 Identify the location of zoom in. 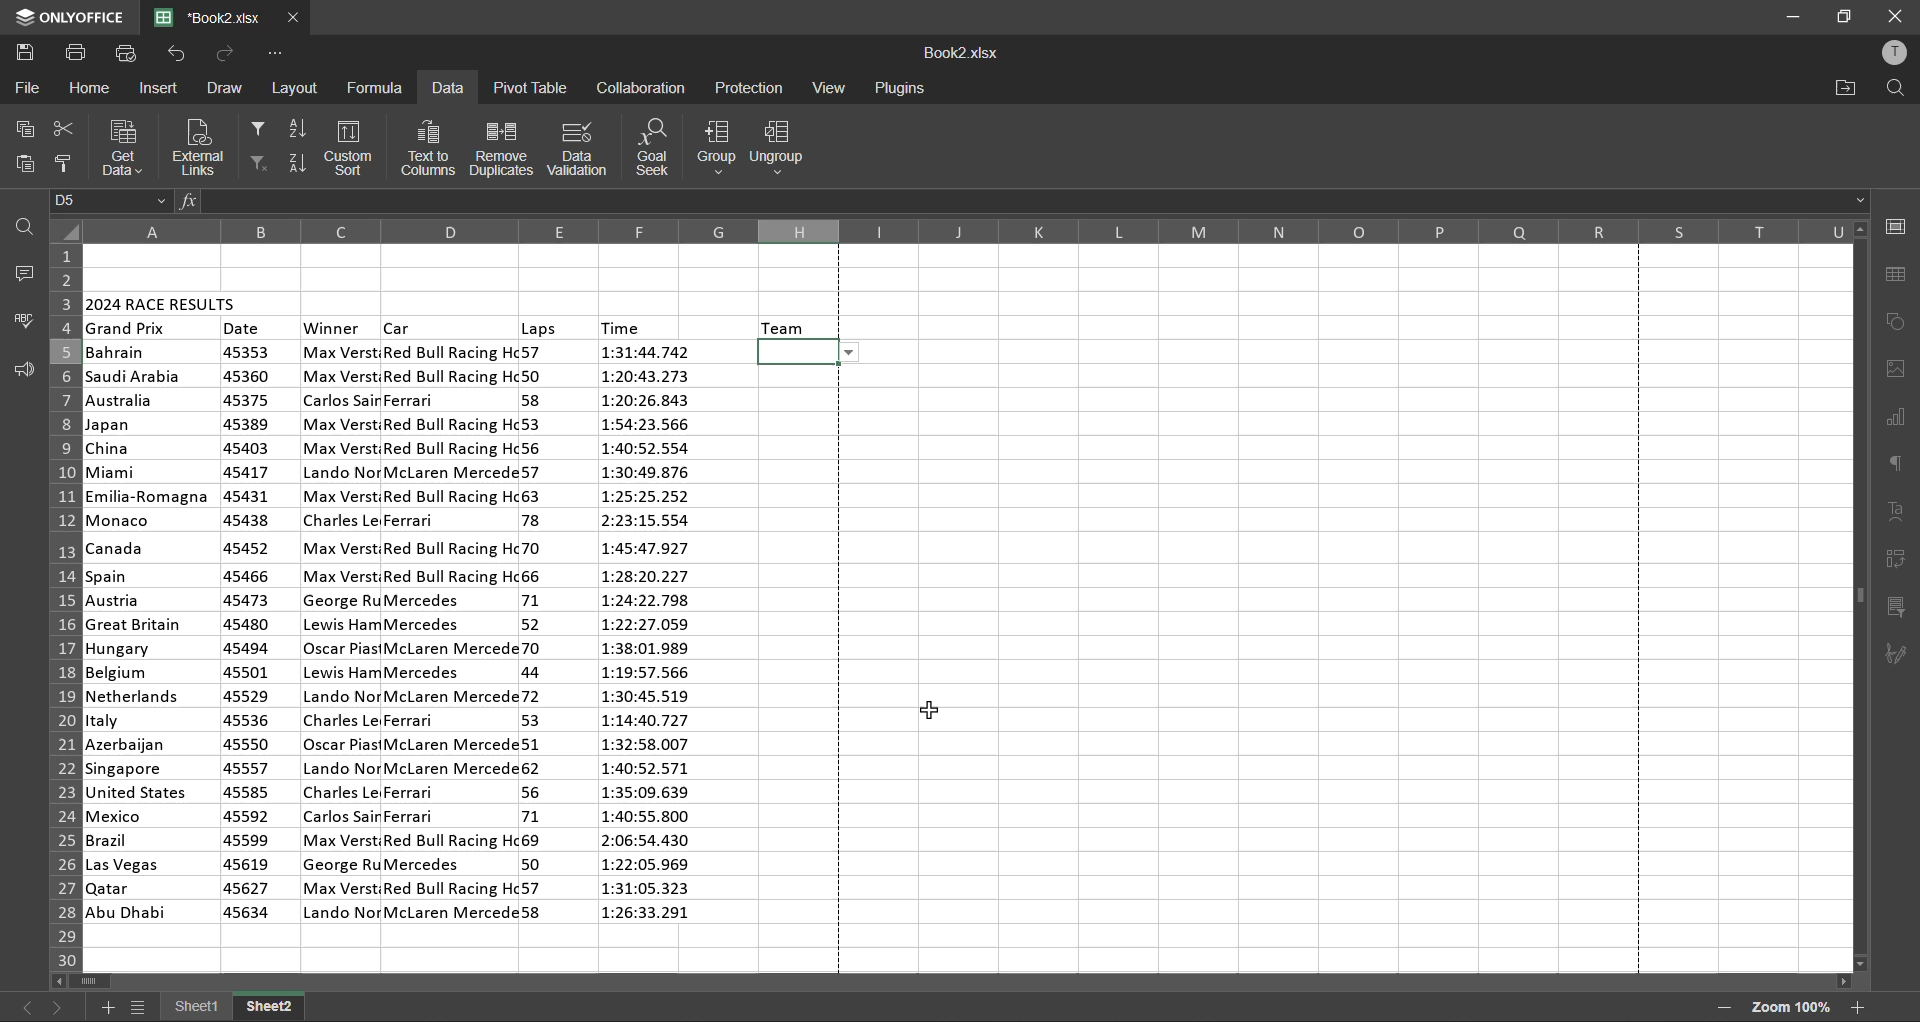
(1858, 1007).